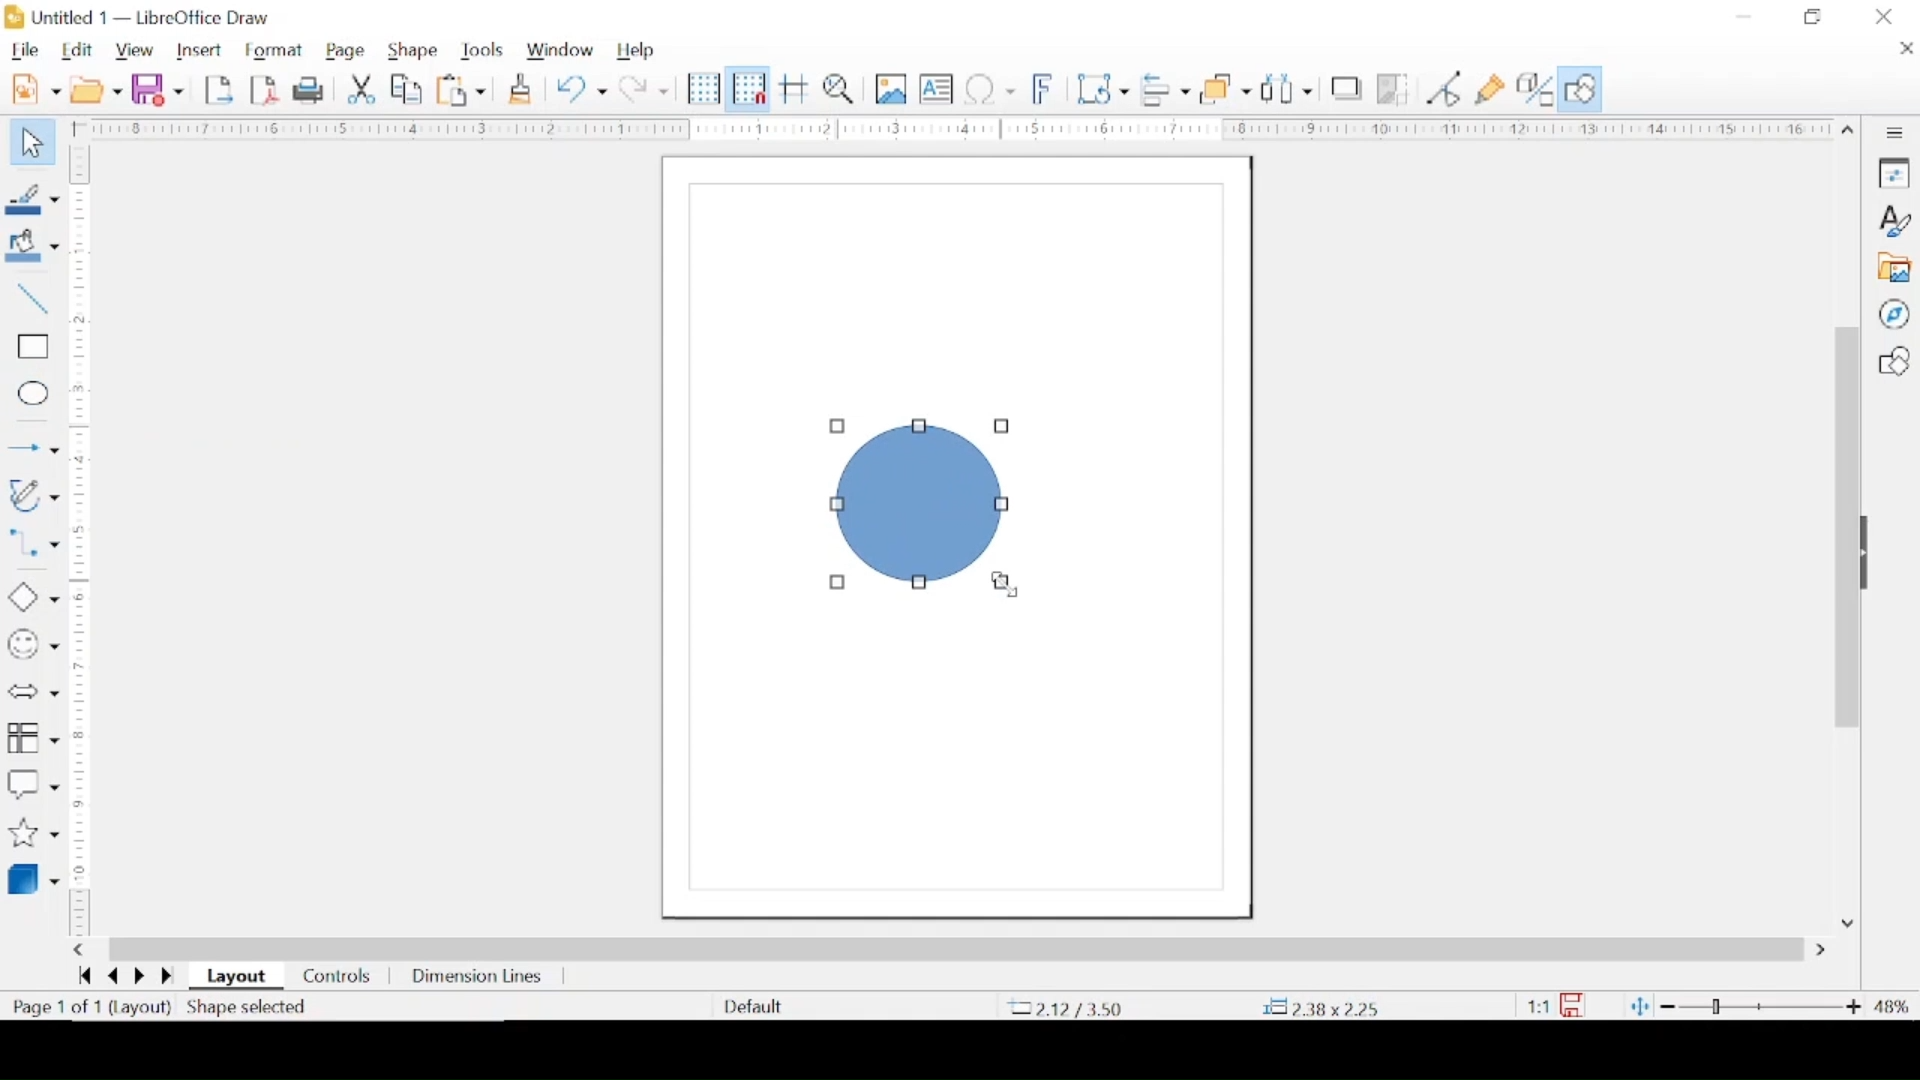  I want to click on go back, so click(108, 979).